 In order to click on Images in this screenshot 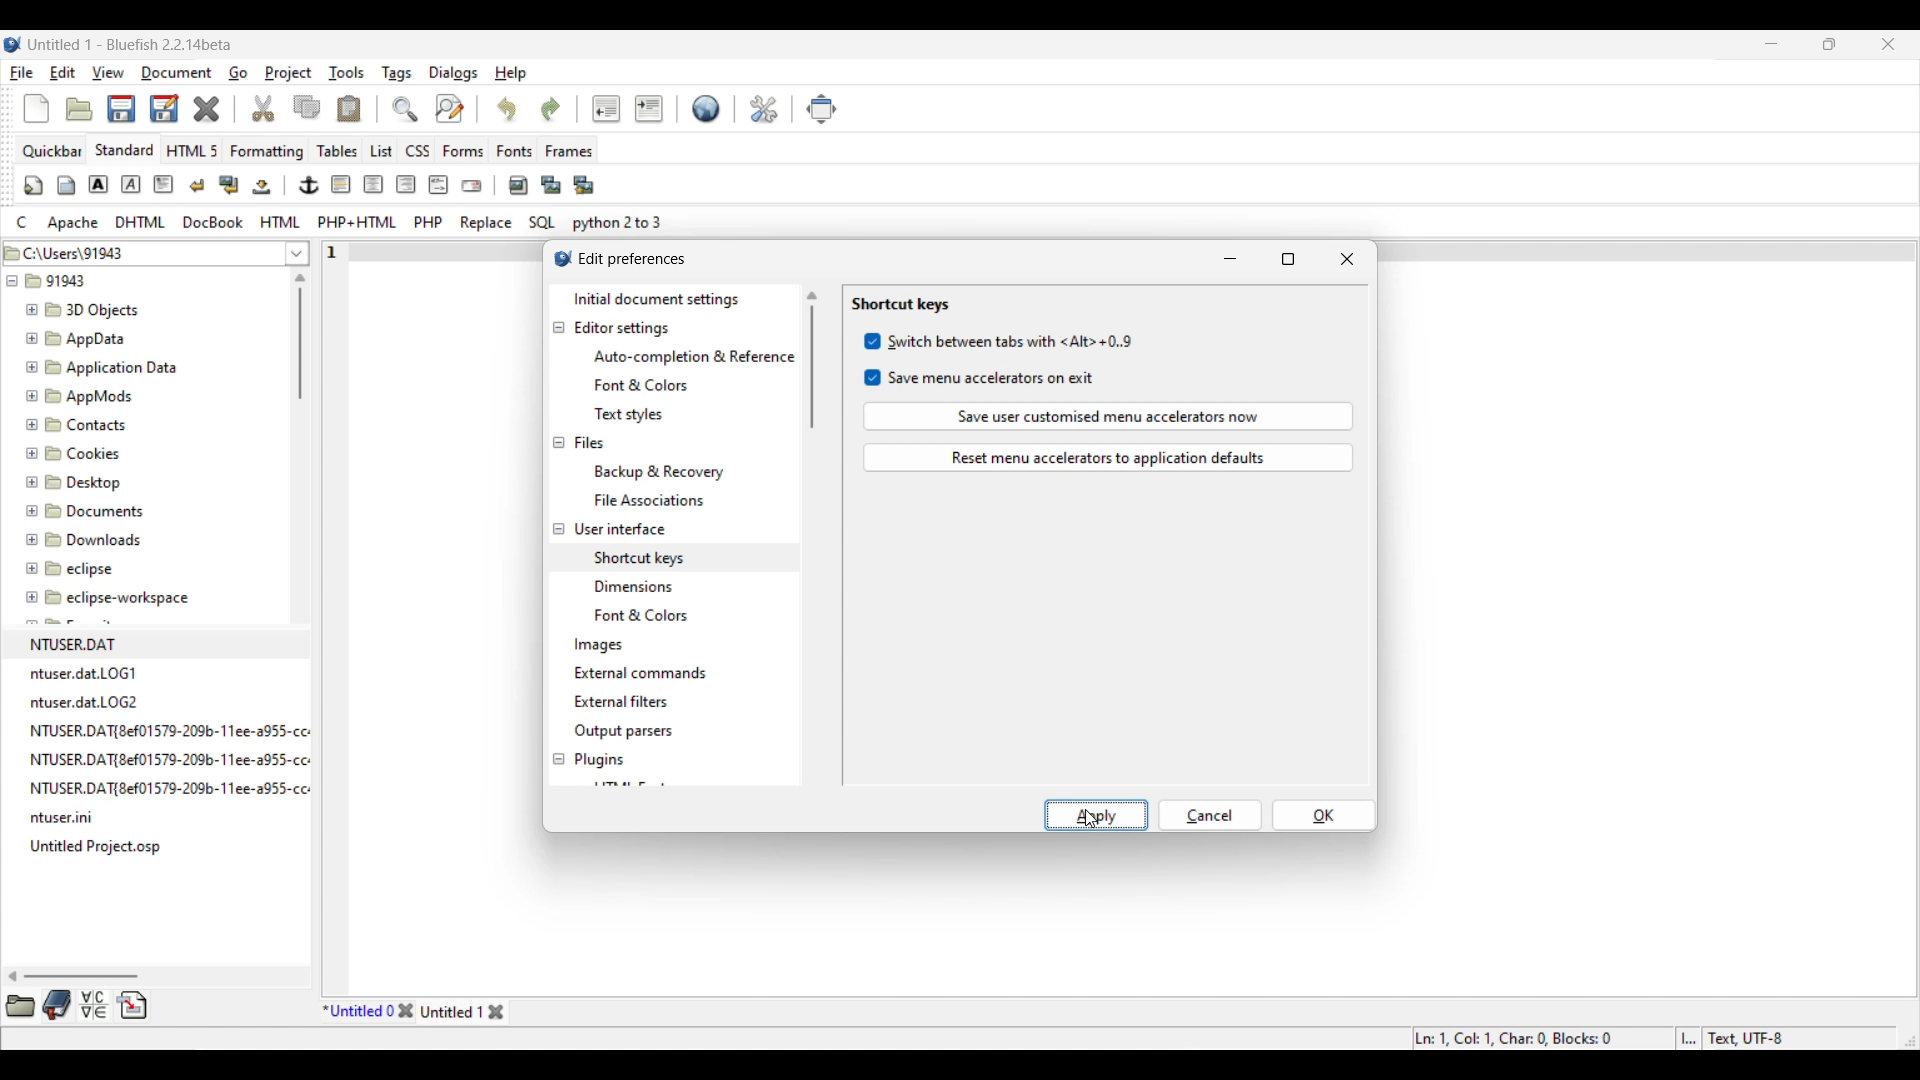, I will do `click(600, 646)`.